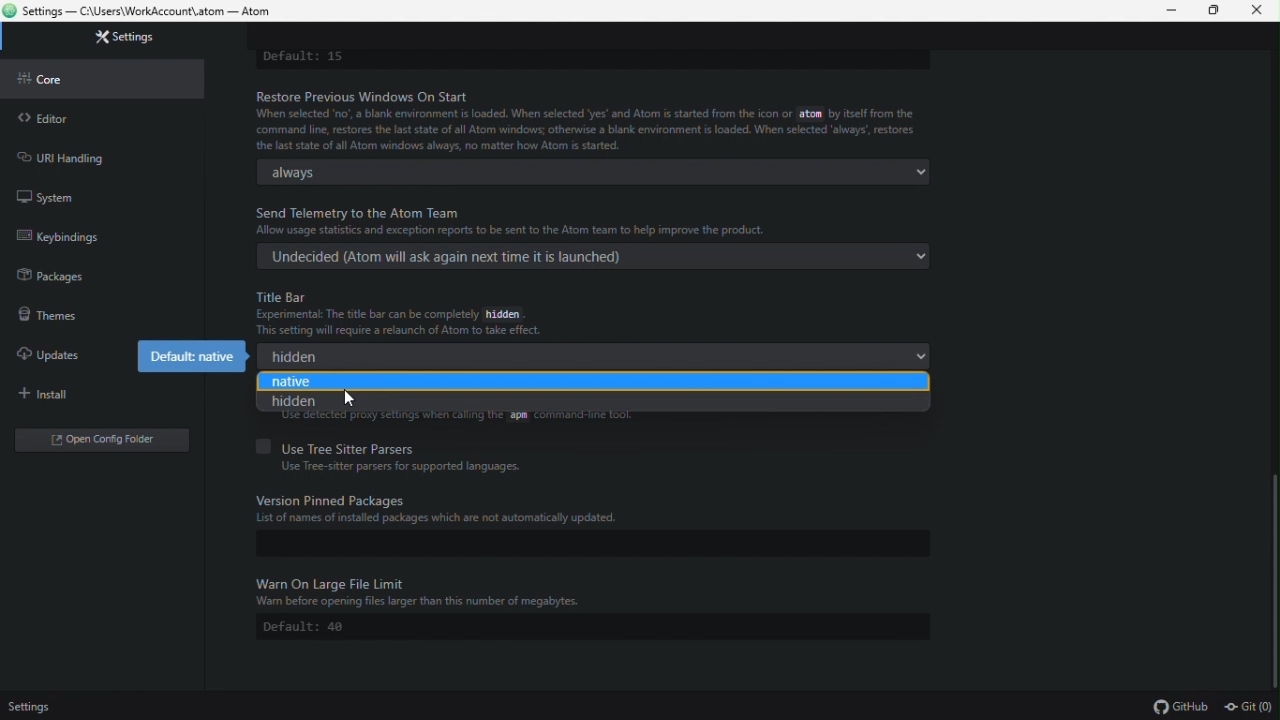 This screenshot has width=1280, height=720. What do you see at coordinates (1257, 13) in the screenshot?
I see `Close` at bounding box center [1257, 13].